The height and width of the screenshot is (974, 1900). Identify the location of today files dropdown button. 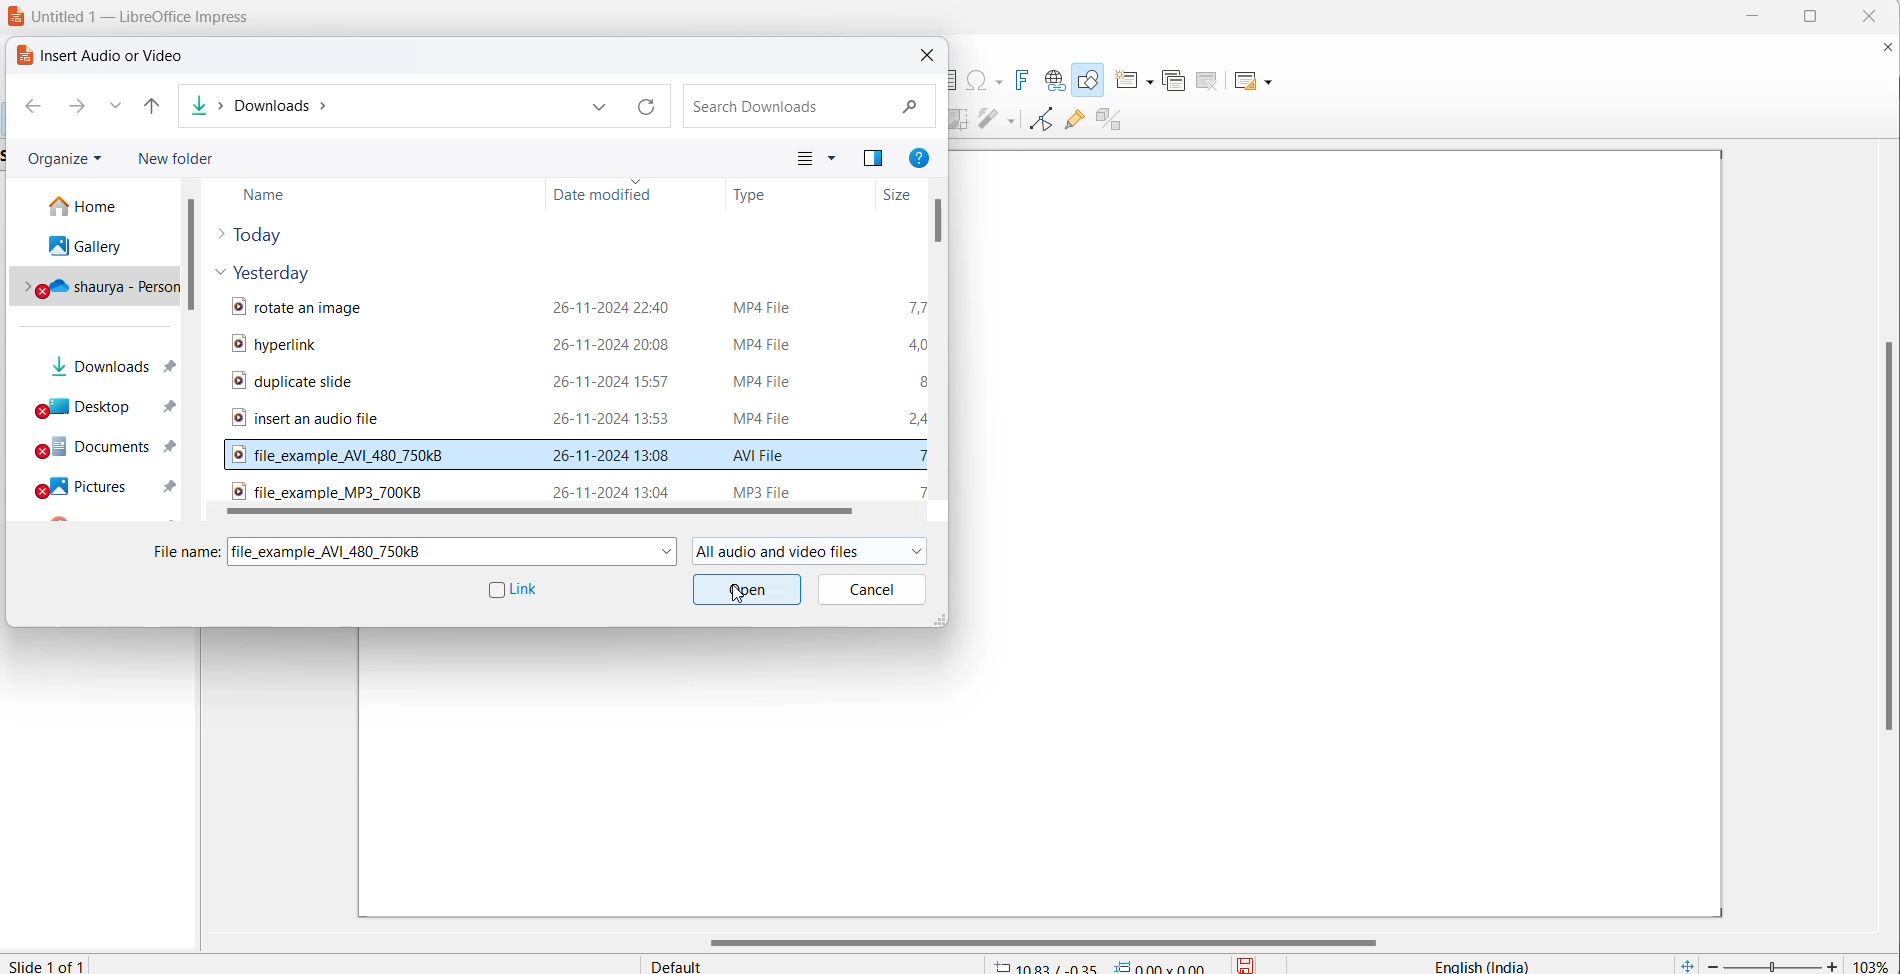
(260, 237).